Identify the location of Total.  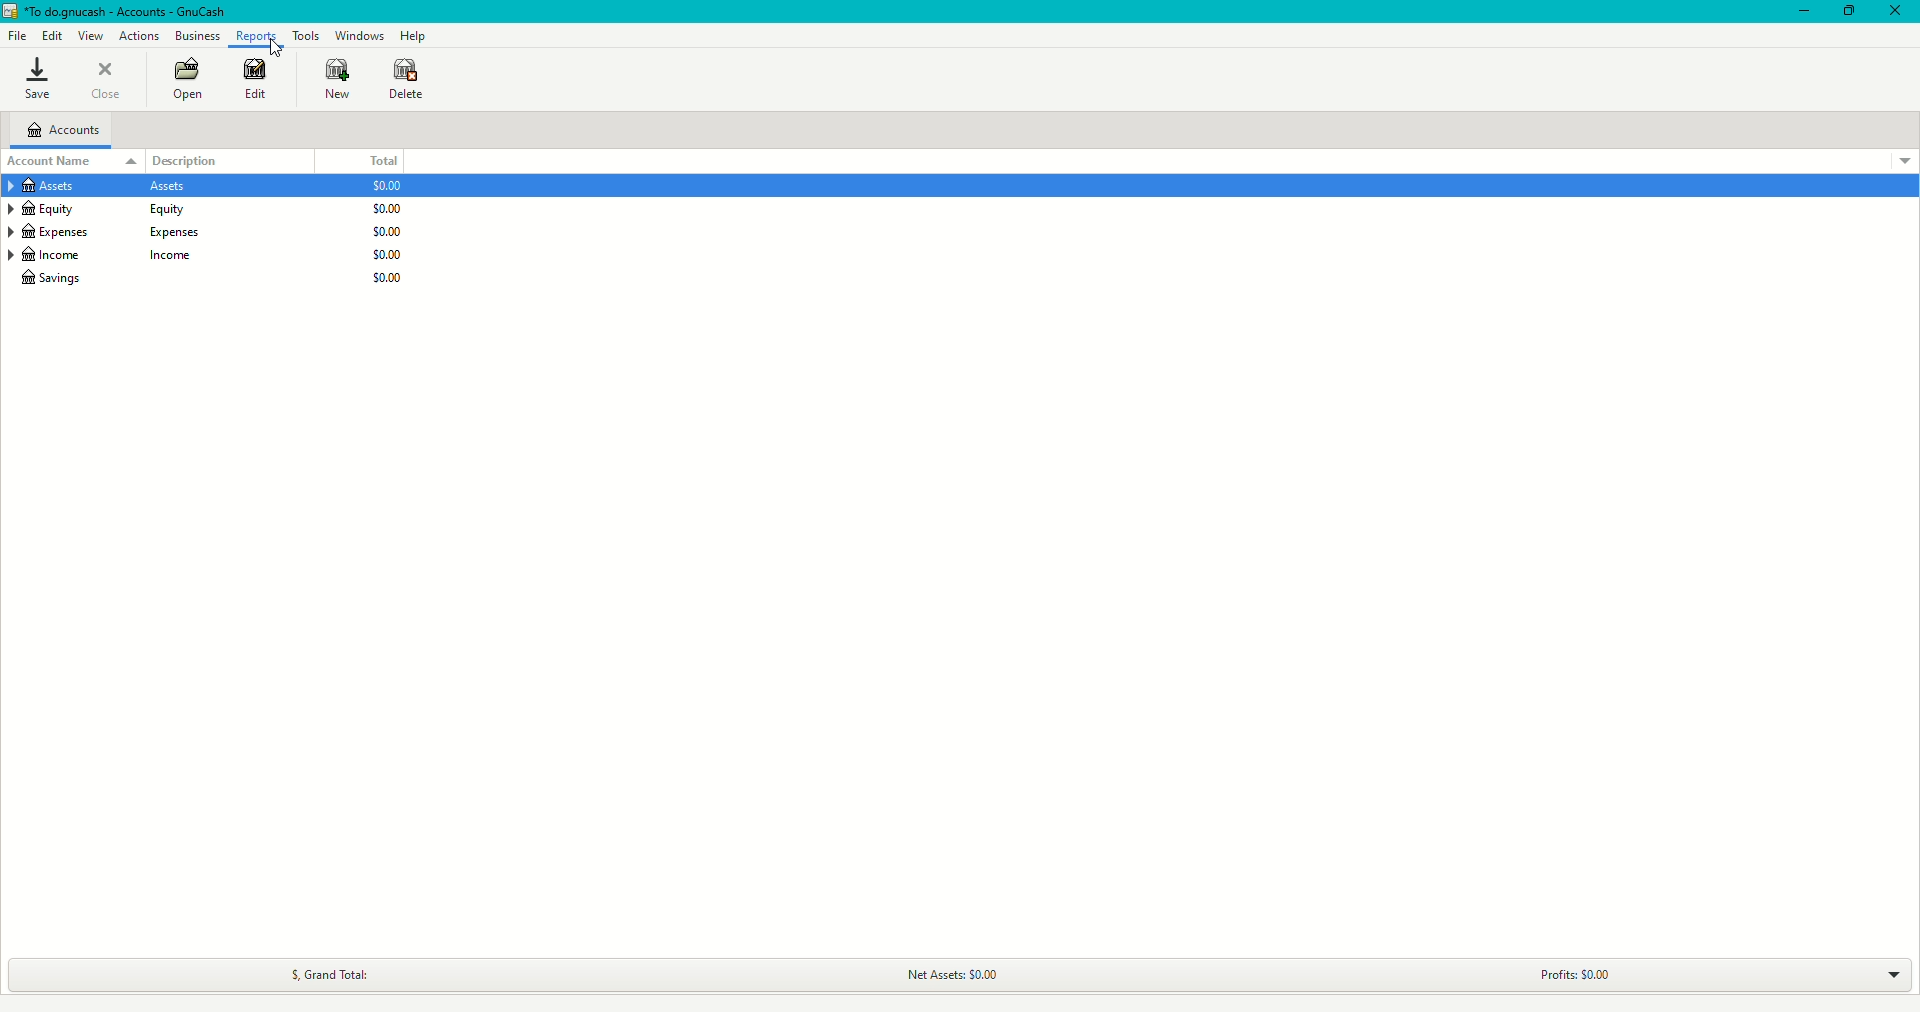
(382, 156).